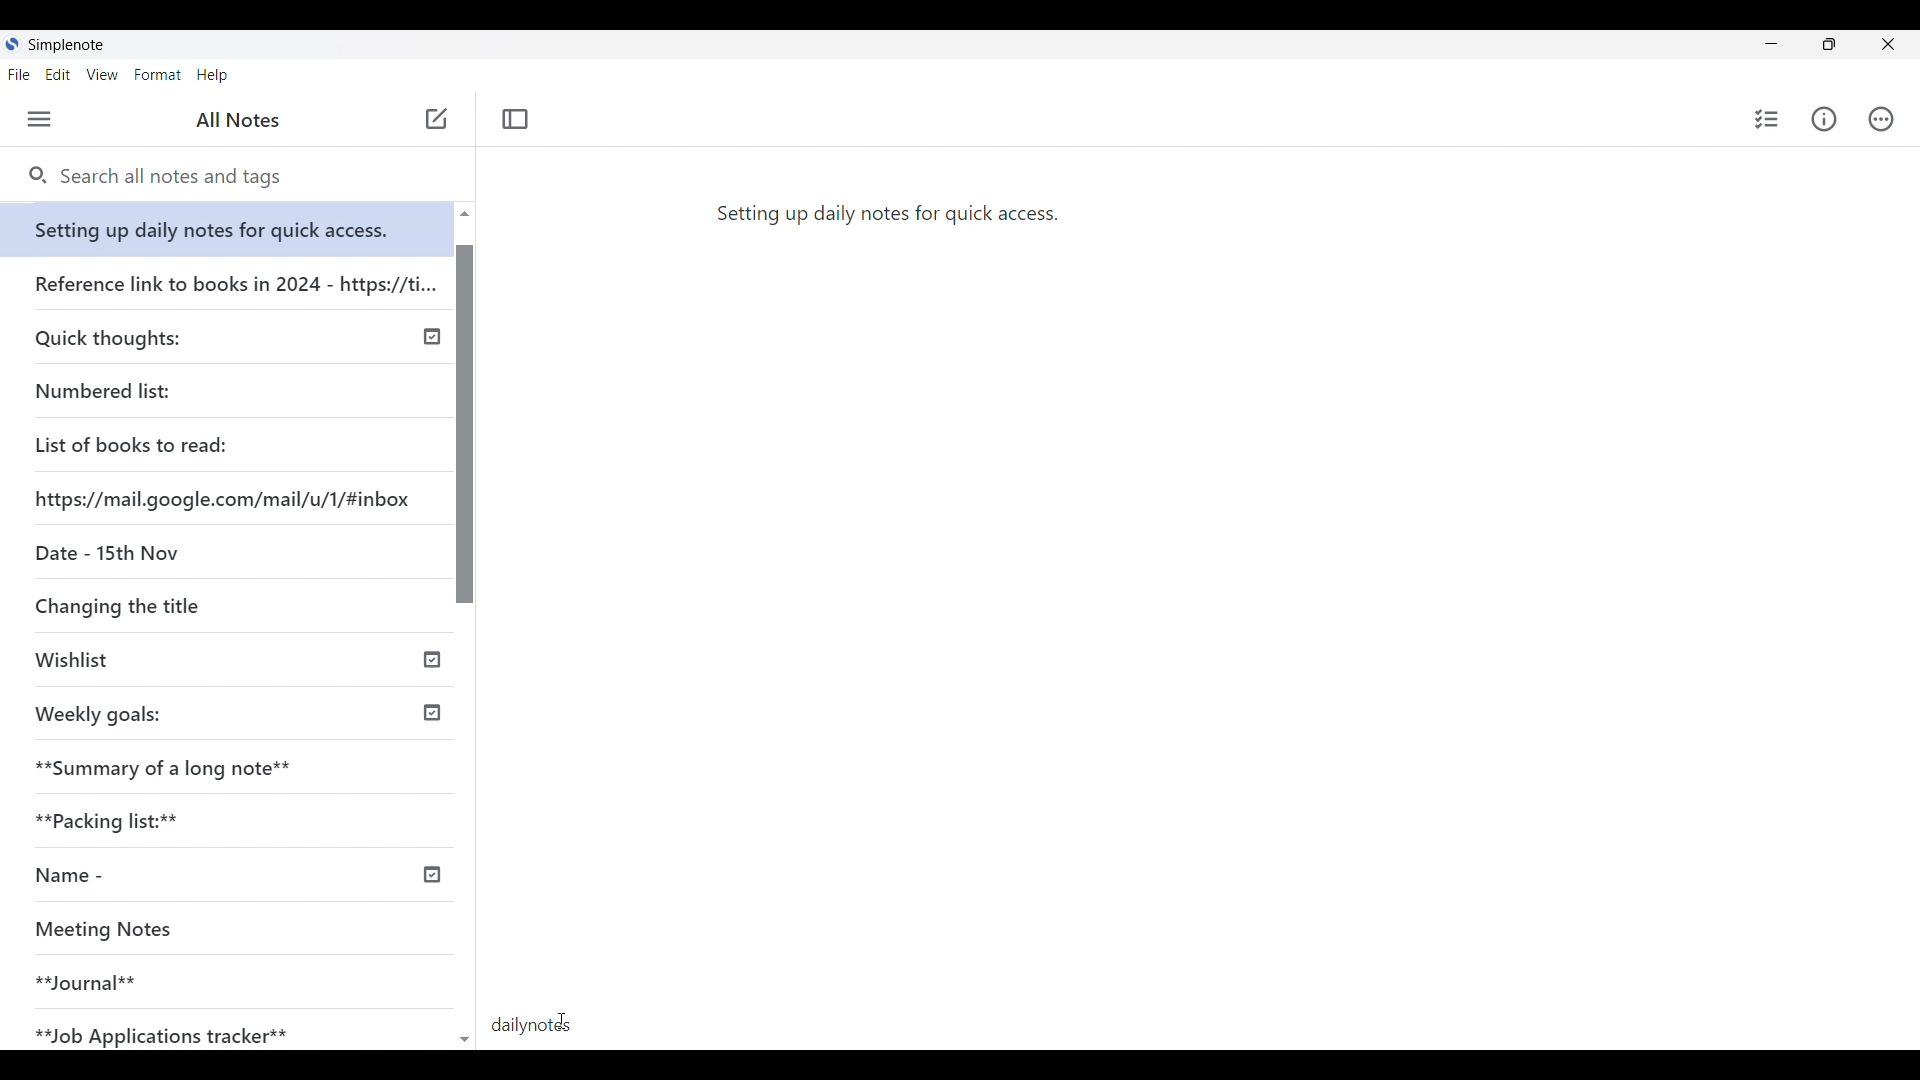 This screenshot has width=1920, height=1080. I want to click on Quick slide to top, so click(464, 214).